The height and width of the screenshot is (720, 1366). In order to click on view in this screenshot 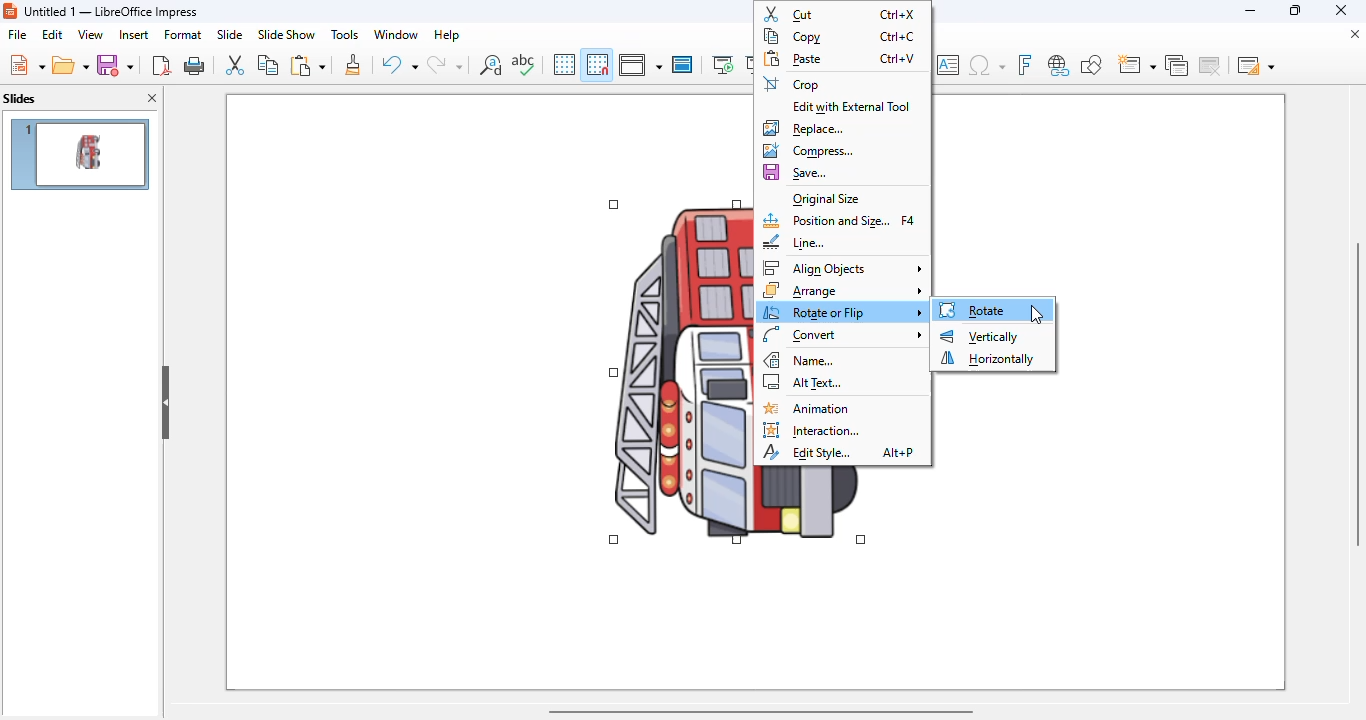, I will do `click(90, 35)`.